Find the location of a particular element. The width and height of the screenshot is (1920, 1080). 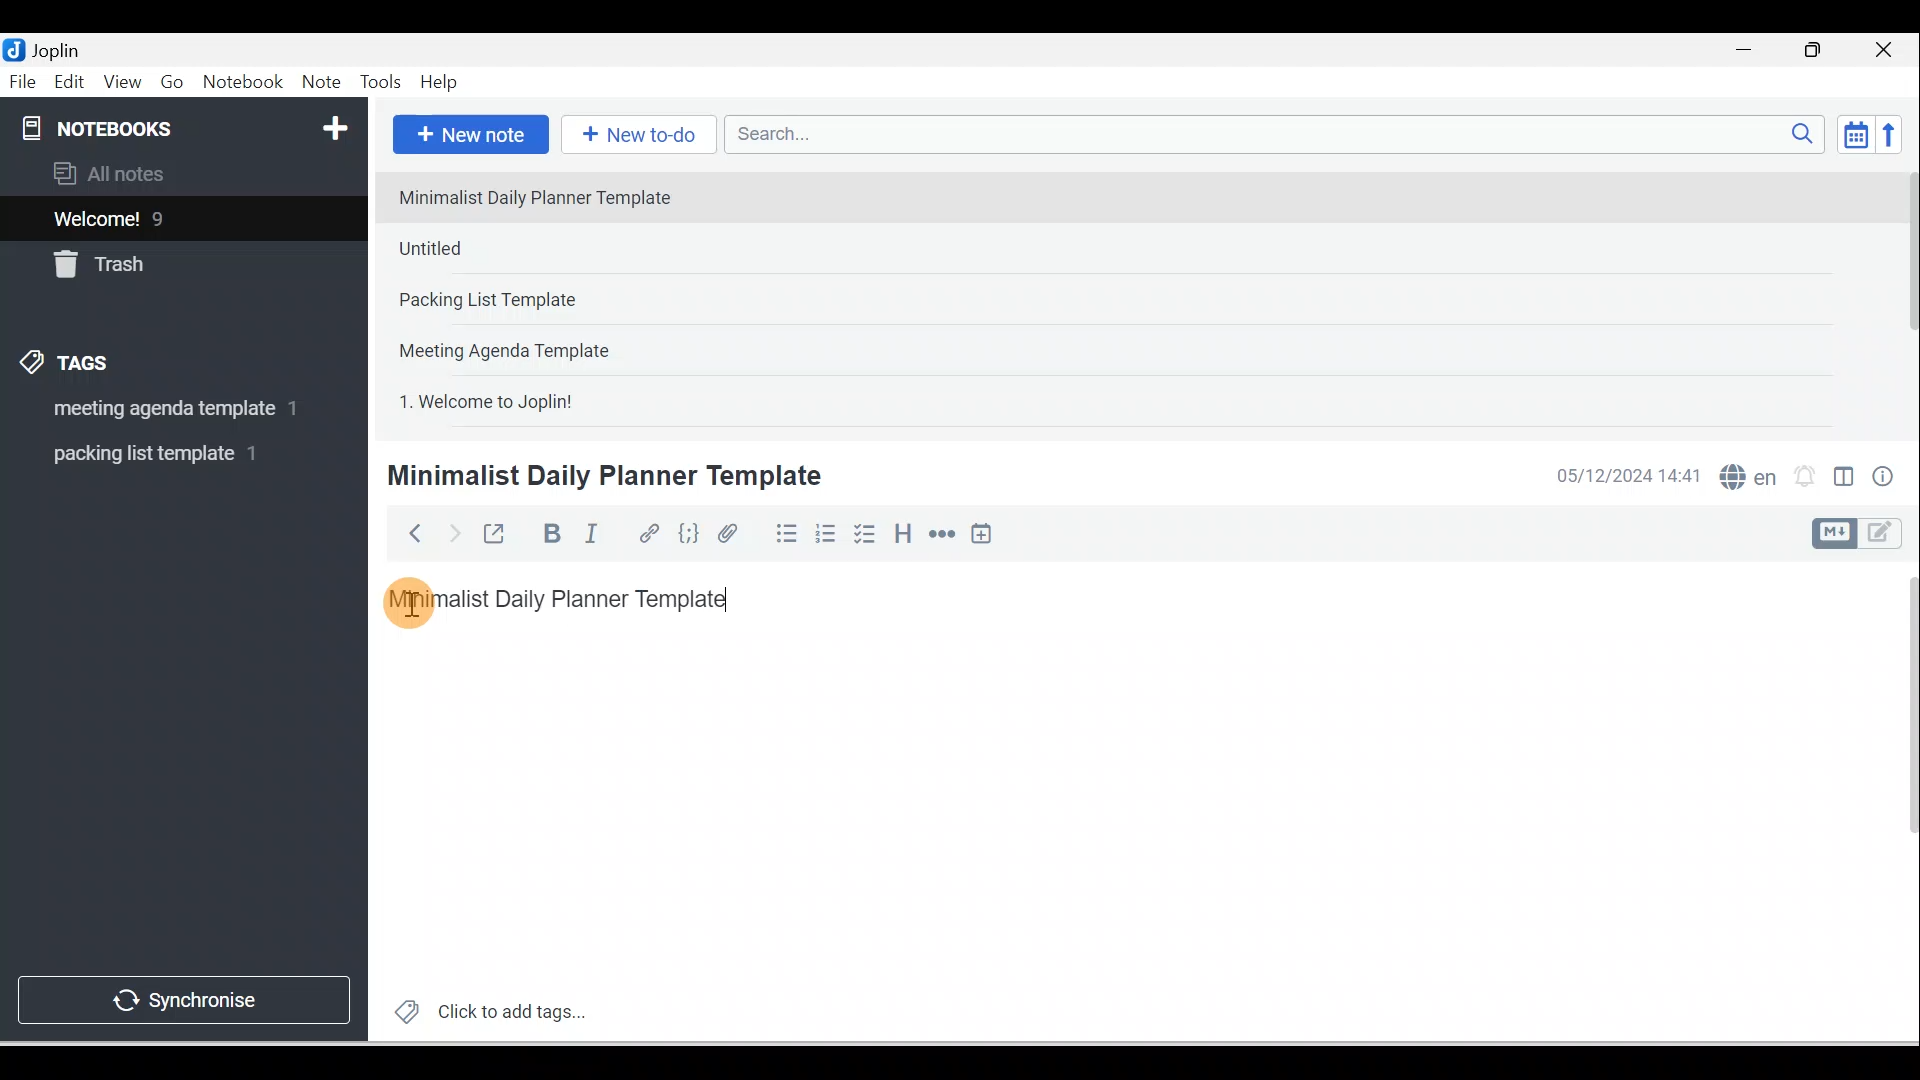

Minimalist Daily Planner Template is located at coordinates (580, 601).